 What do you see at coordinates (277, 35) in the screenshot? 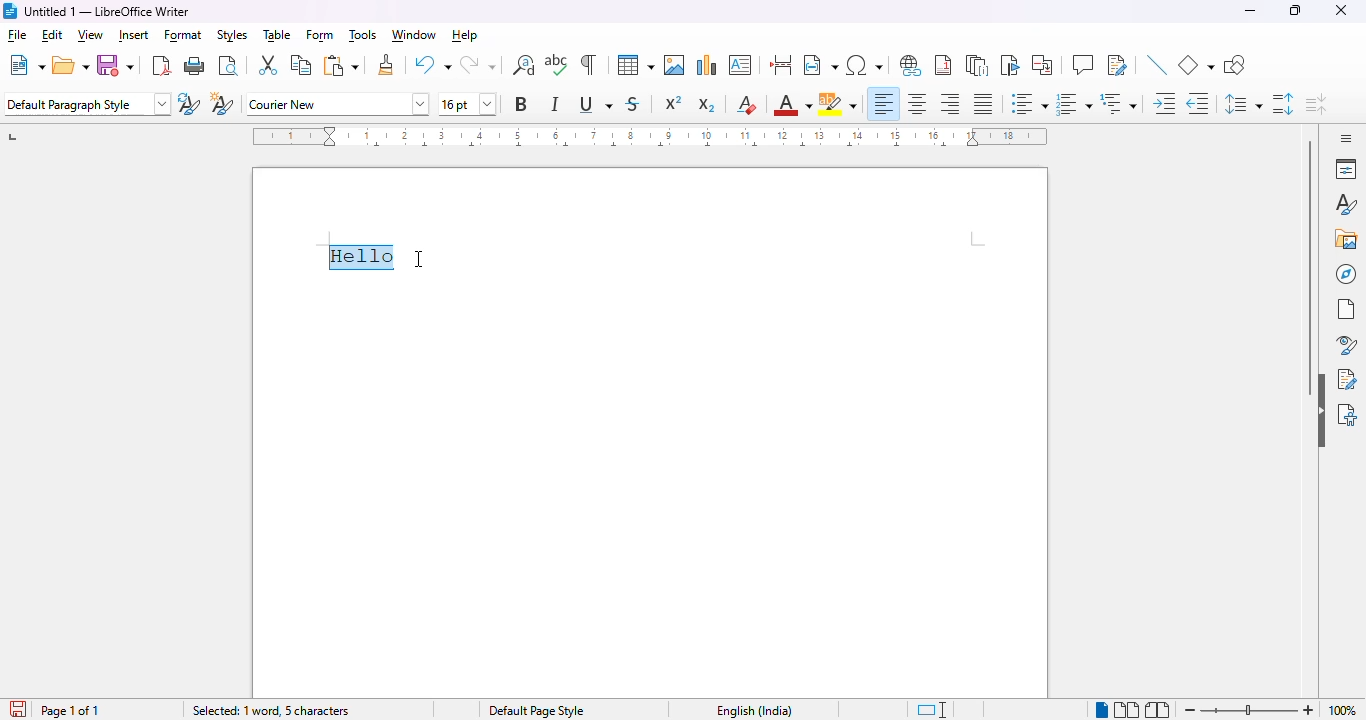
I see `table` at bounding box center [277, 35].